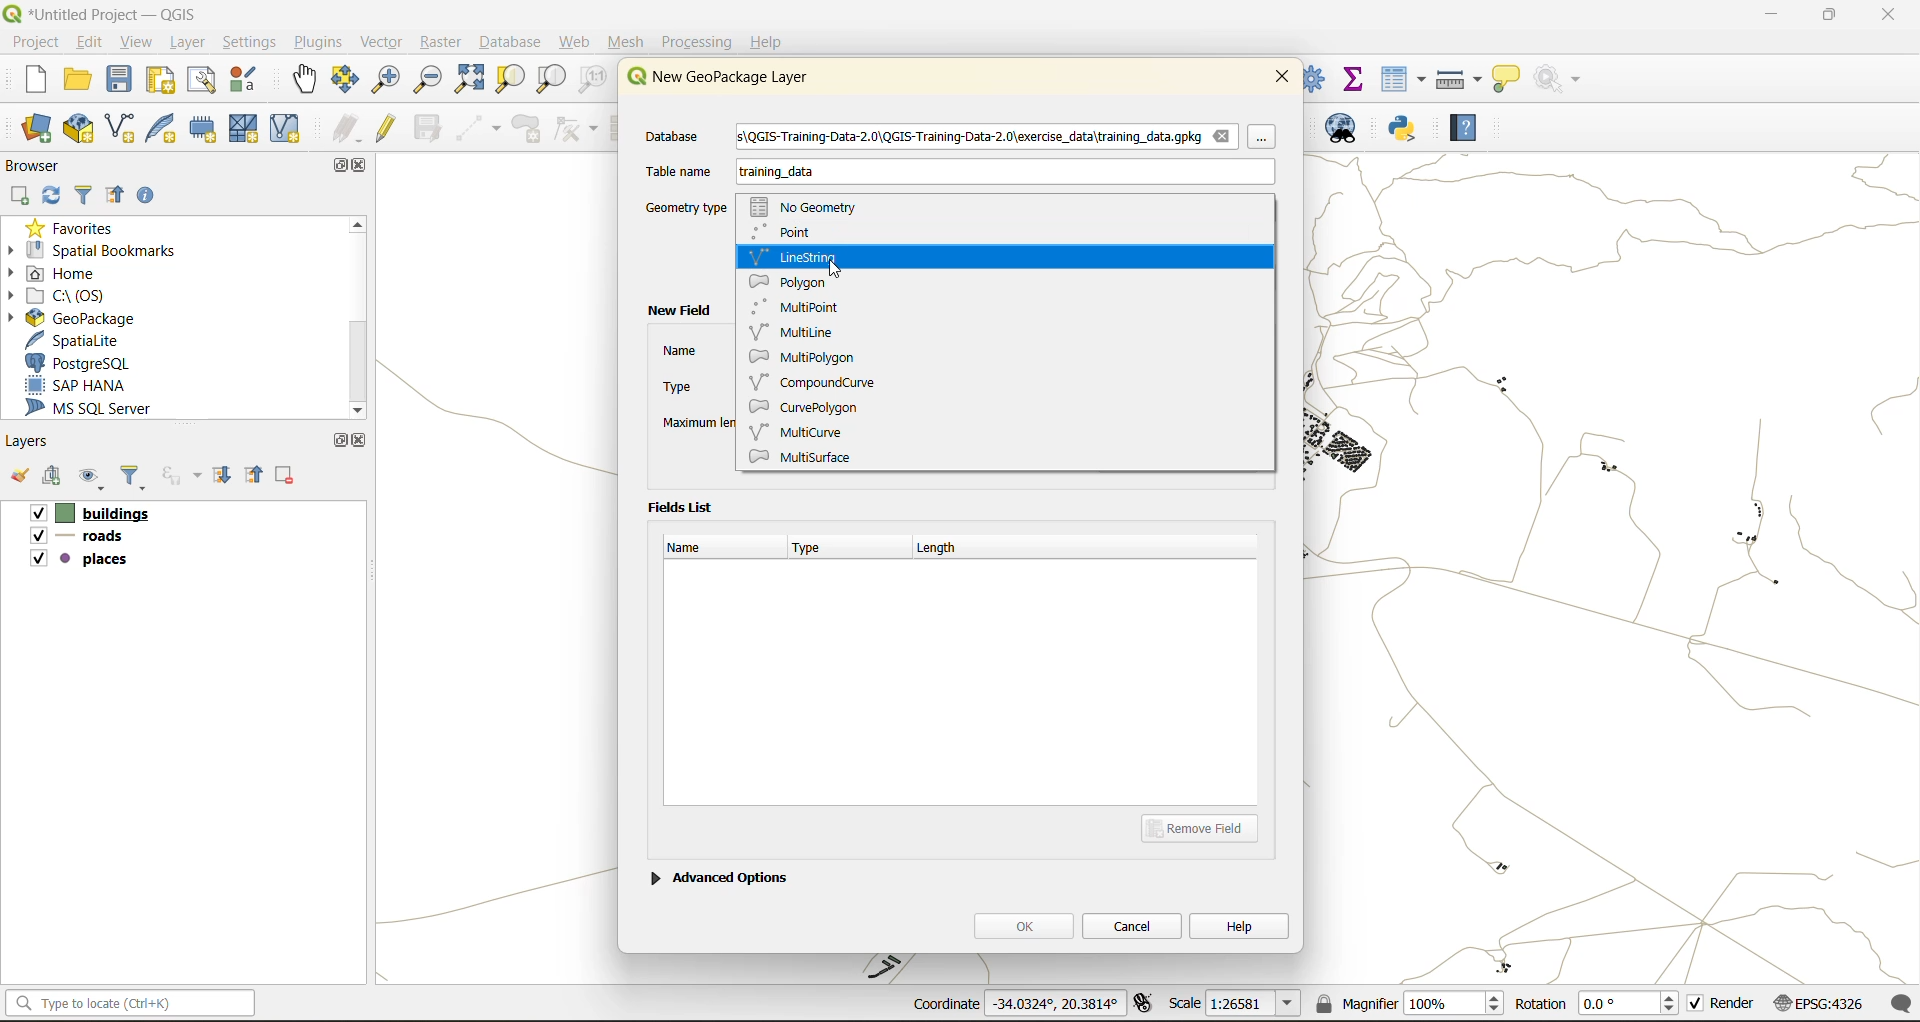  I want to click on layer, so click(192, 43).